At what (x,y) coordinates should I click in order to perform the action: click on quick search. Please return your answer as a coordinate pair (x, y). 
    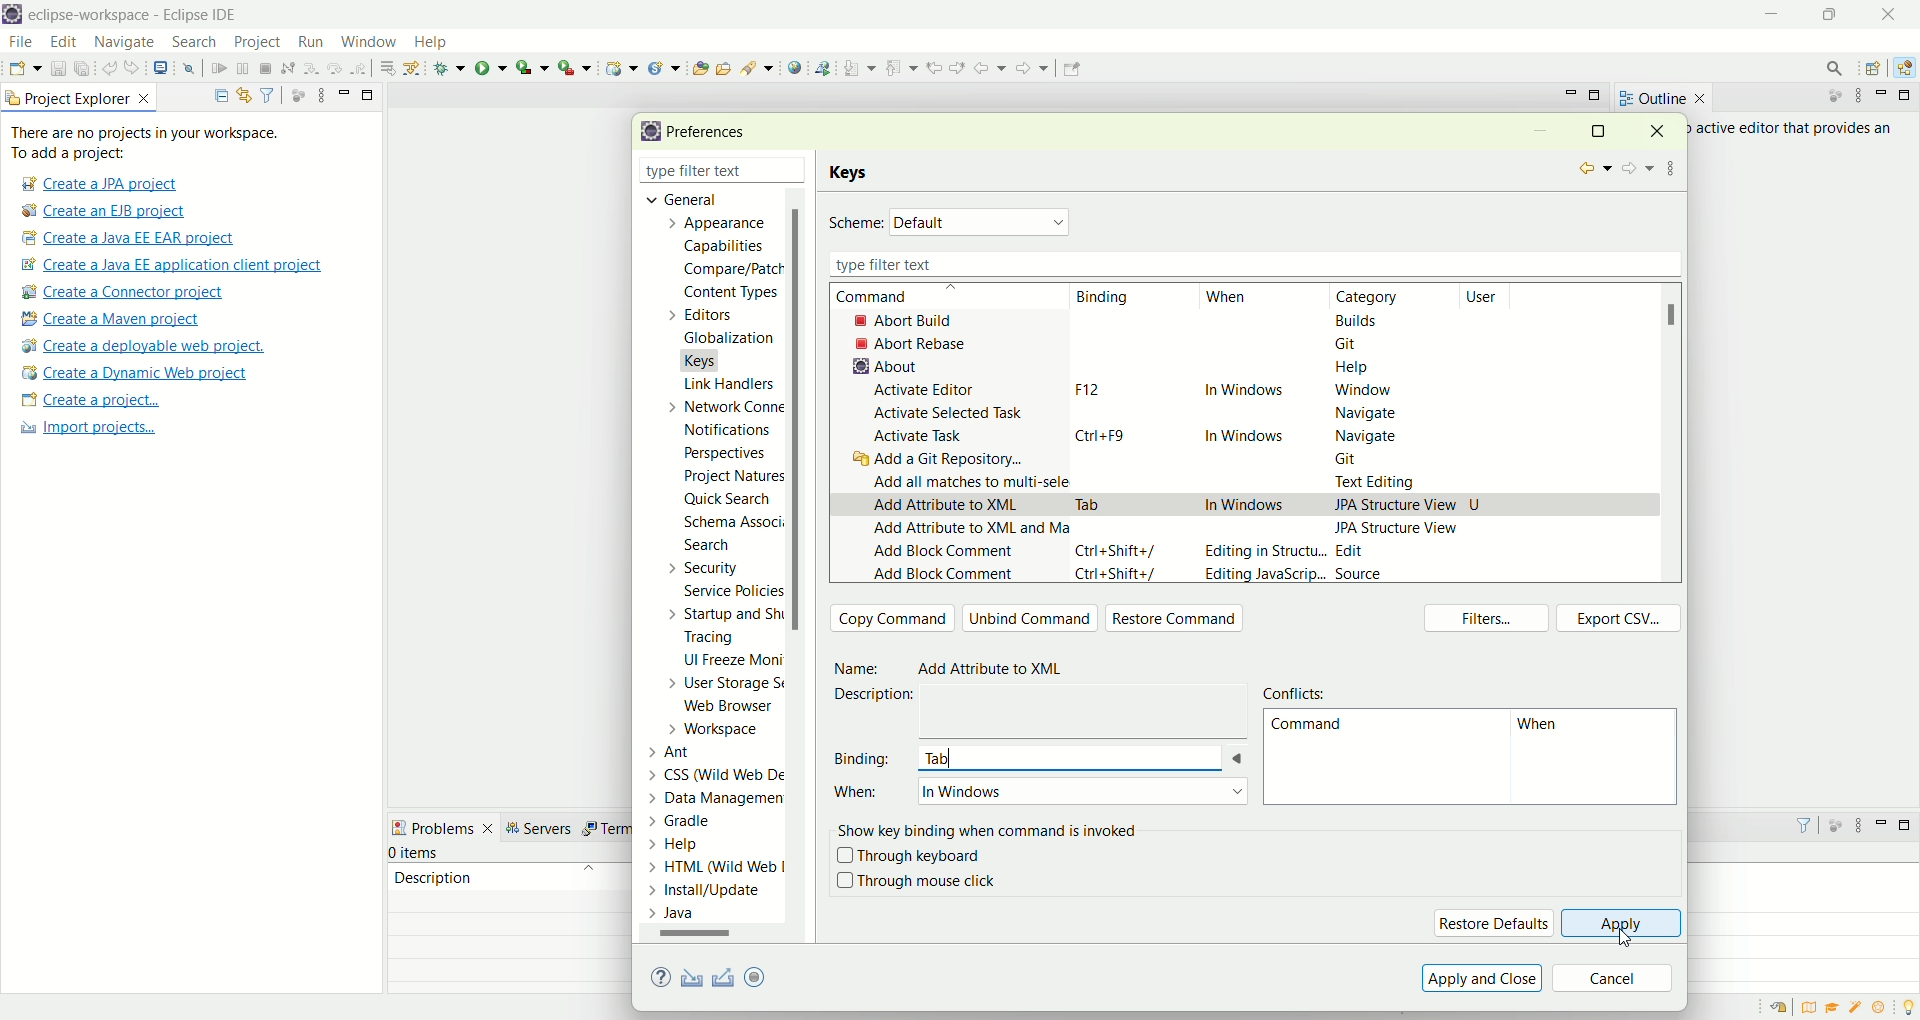
    Looking at the image, I should click on (728, 502).